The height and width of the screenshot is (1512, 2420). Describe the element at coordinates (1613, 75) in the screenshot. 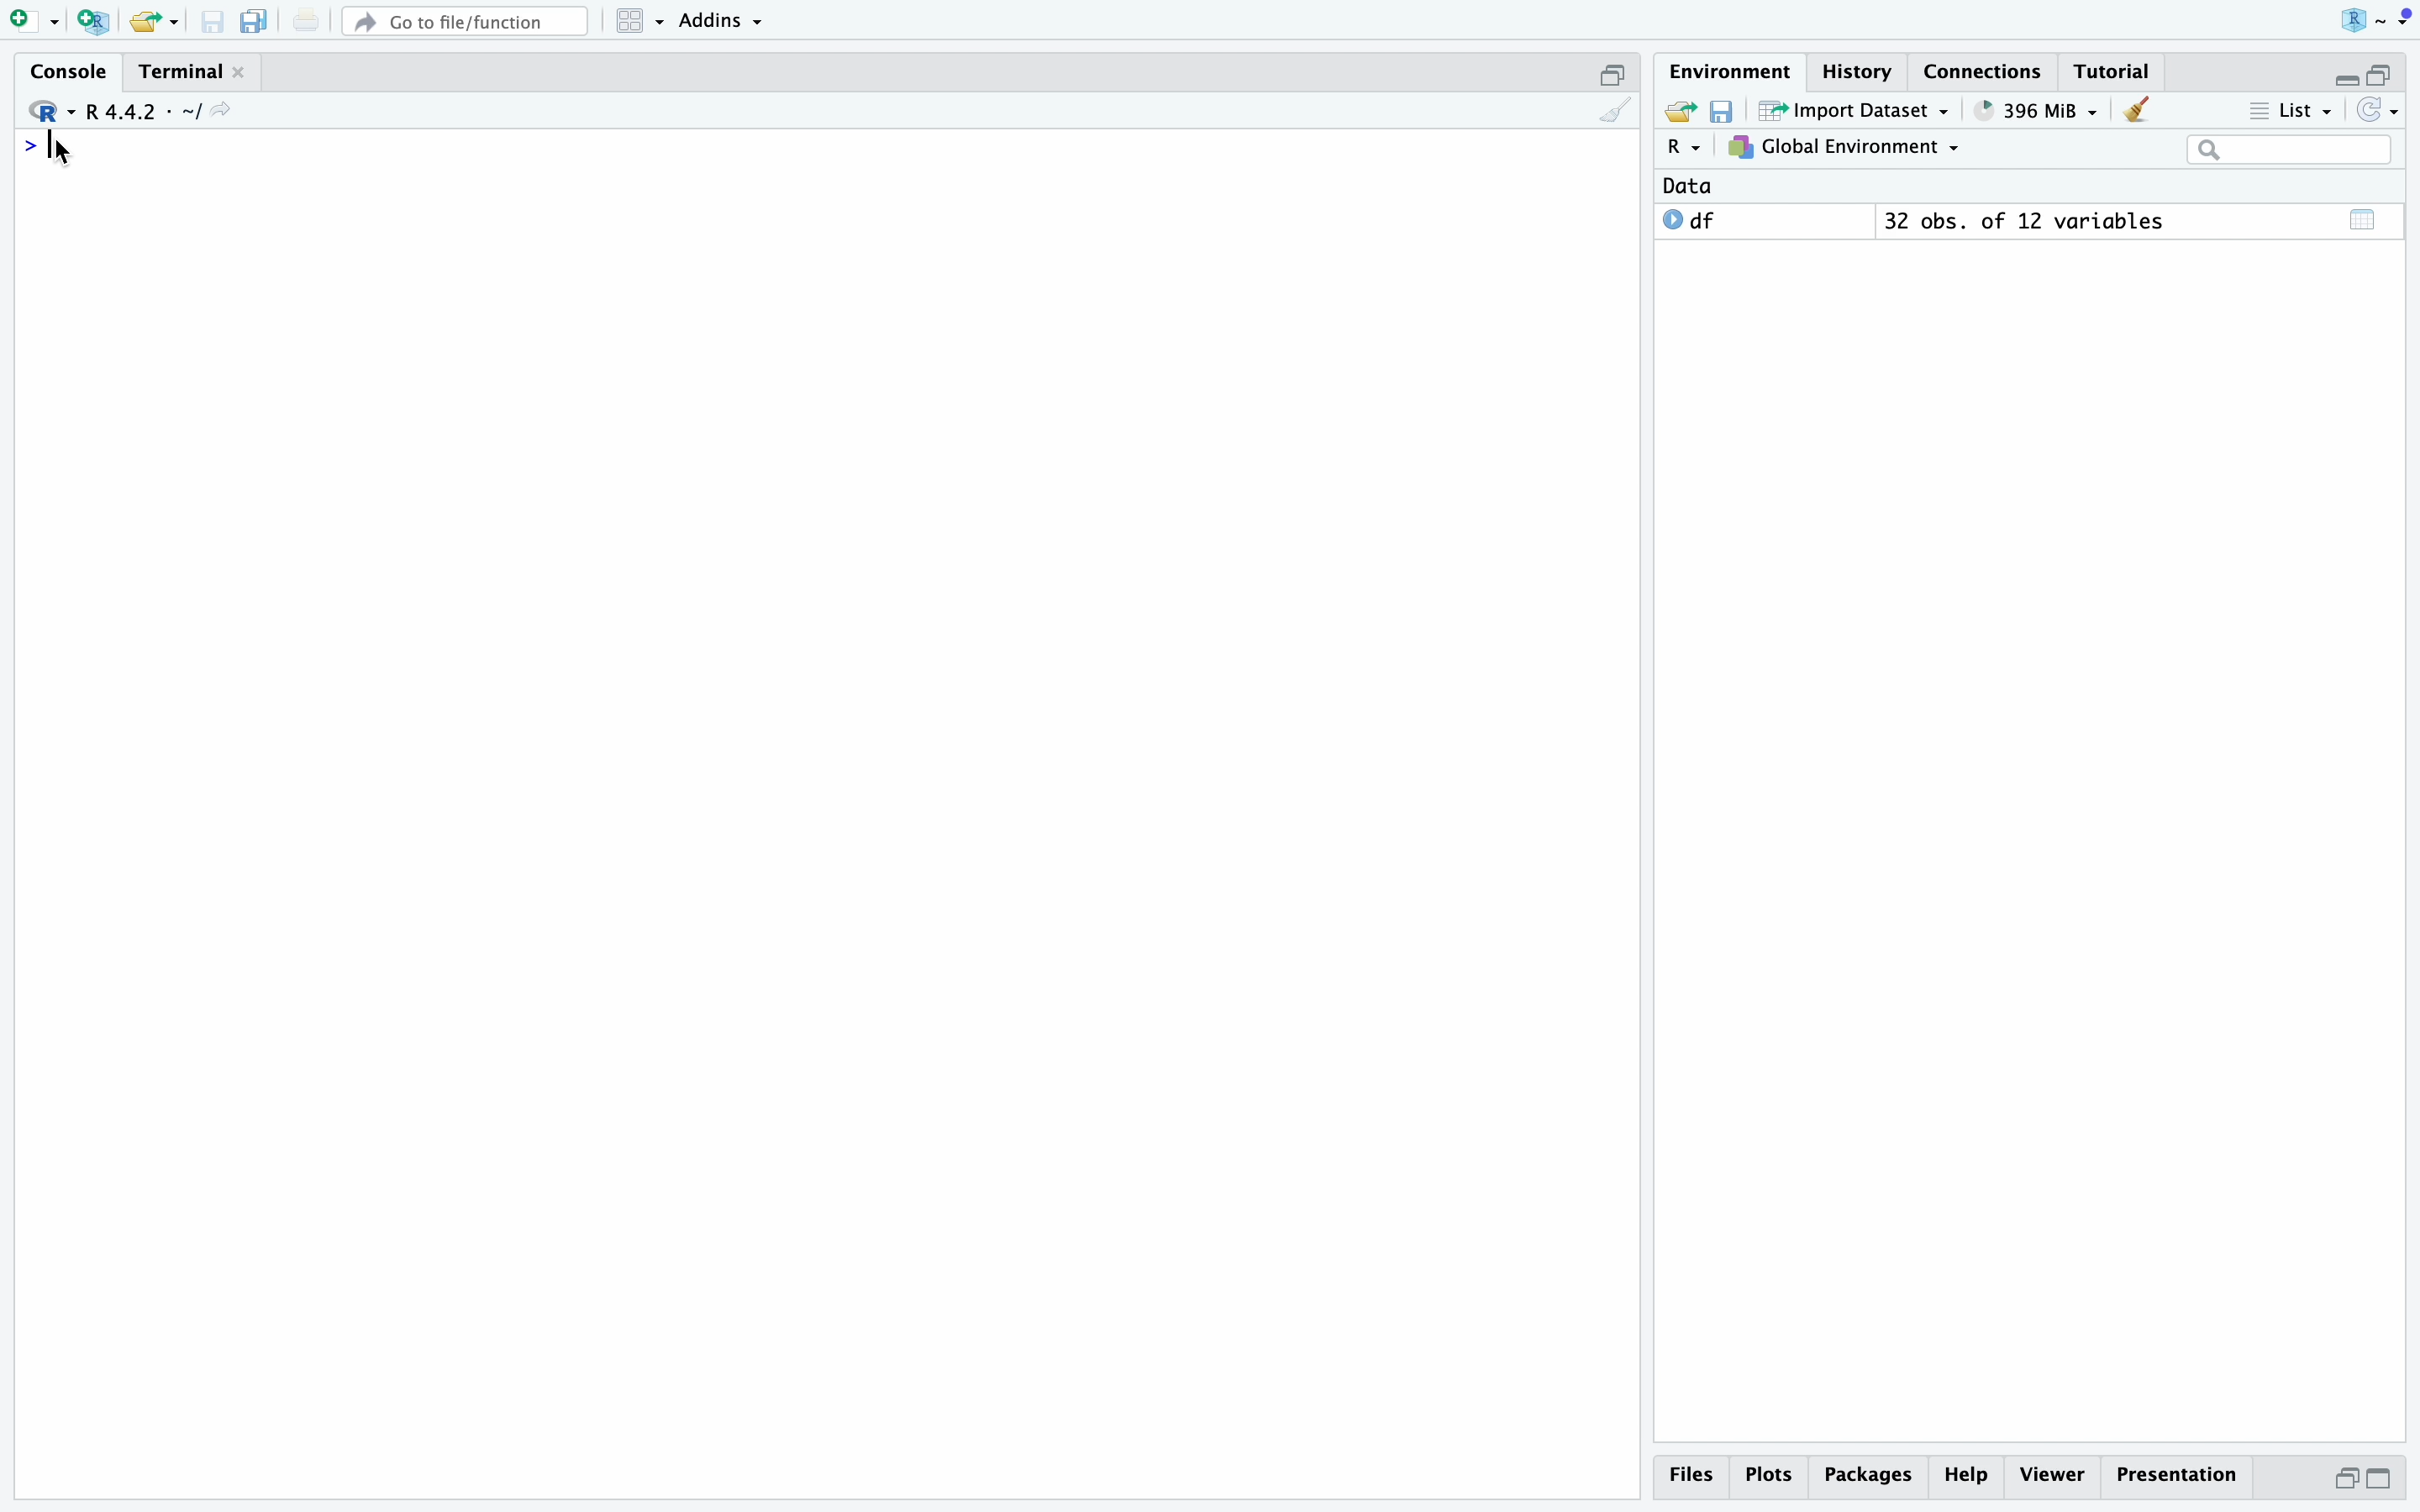

I see `open in separate window` at that location.